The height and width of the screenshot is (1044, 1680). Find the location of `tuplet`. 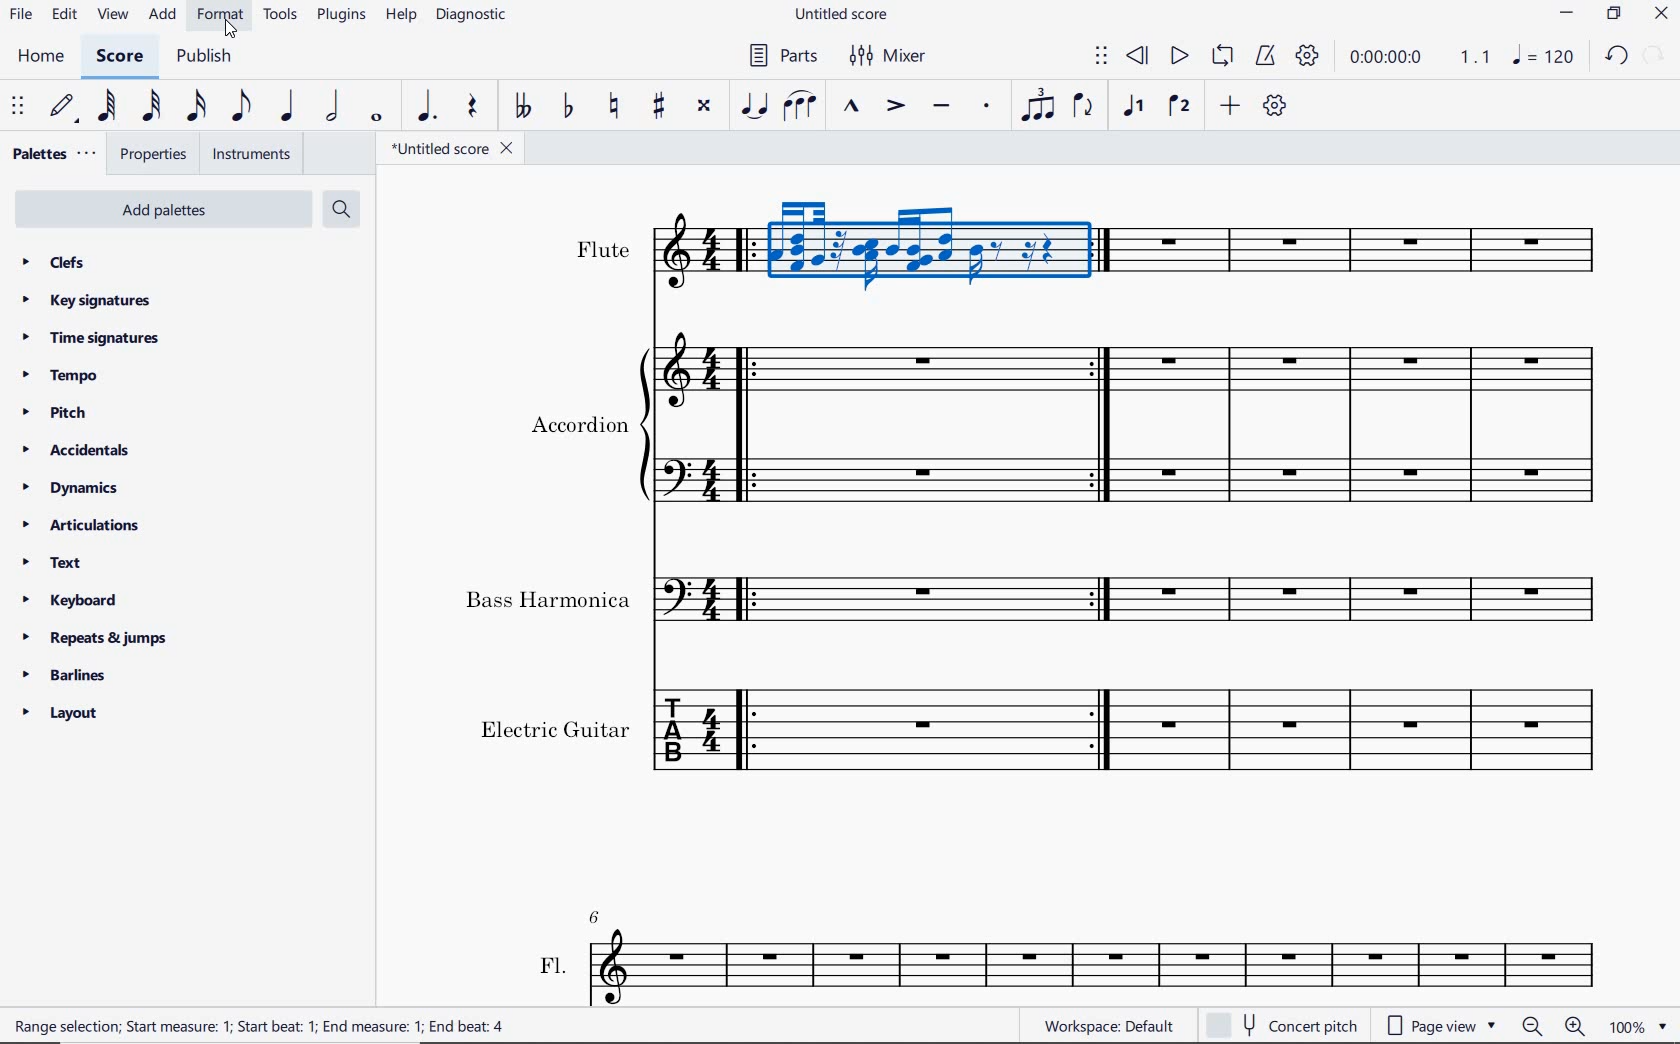

tuplet is located at coordinates (1036, 105).